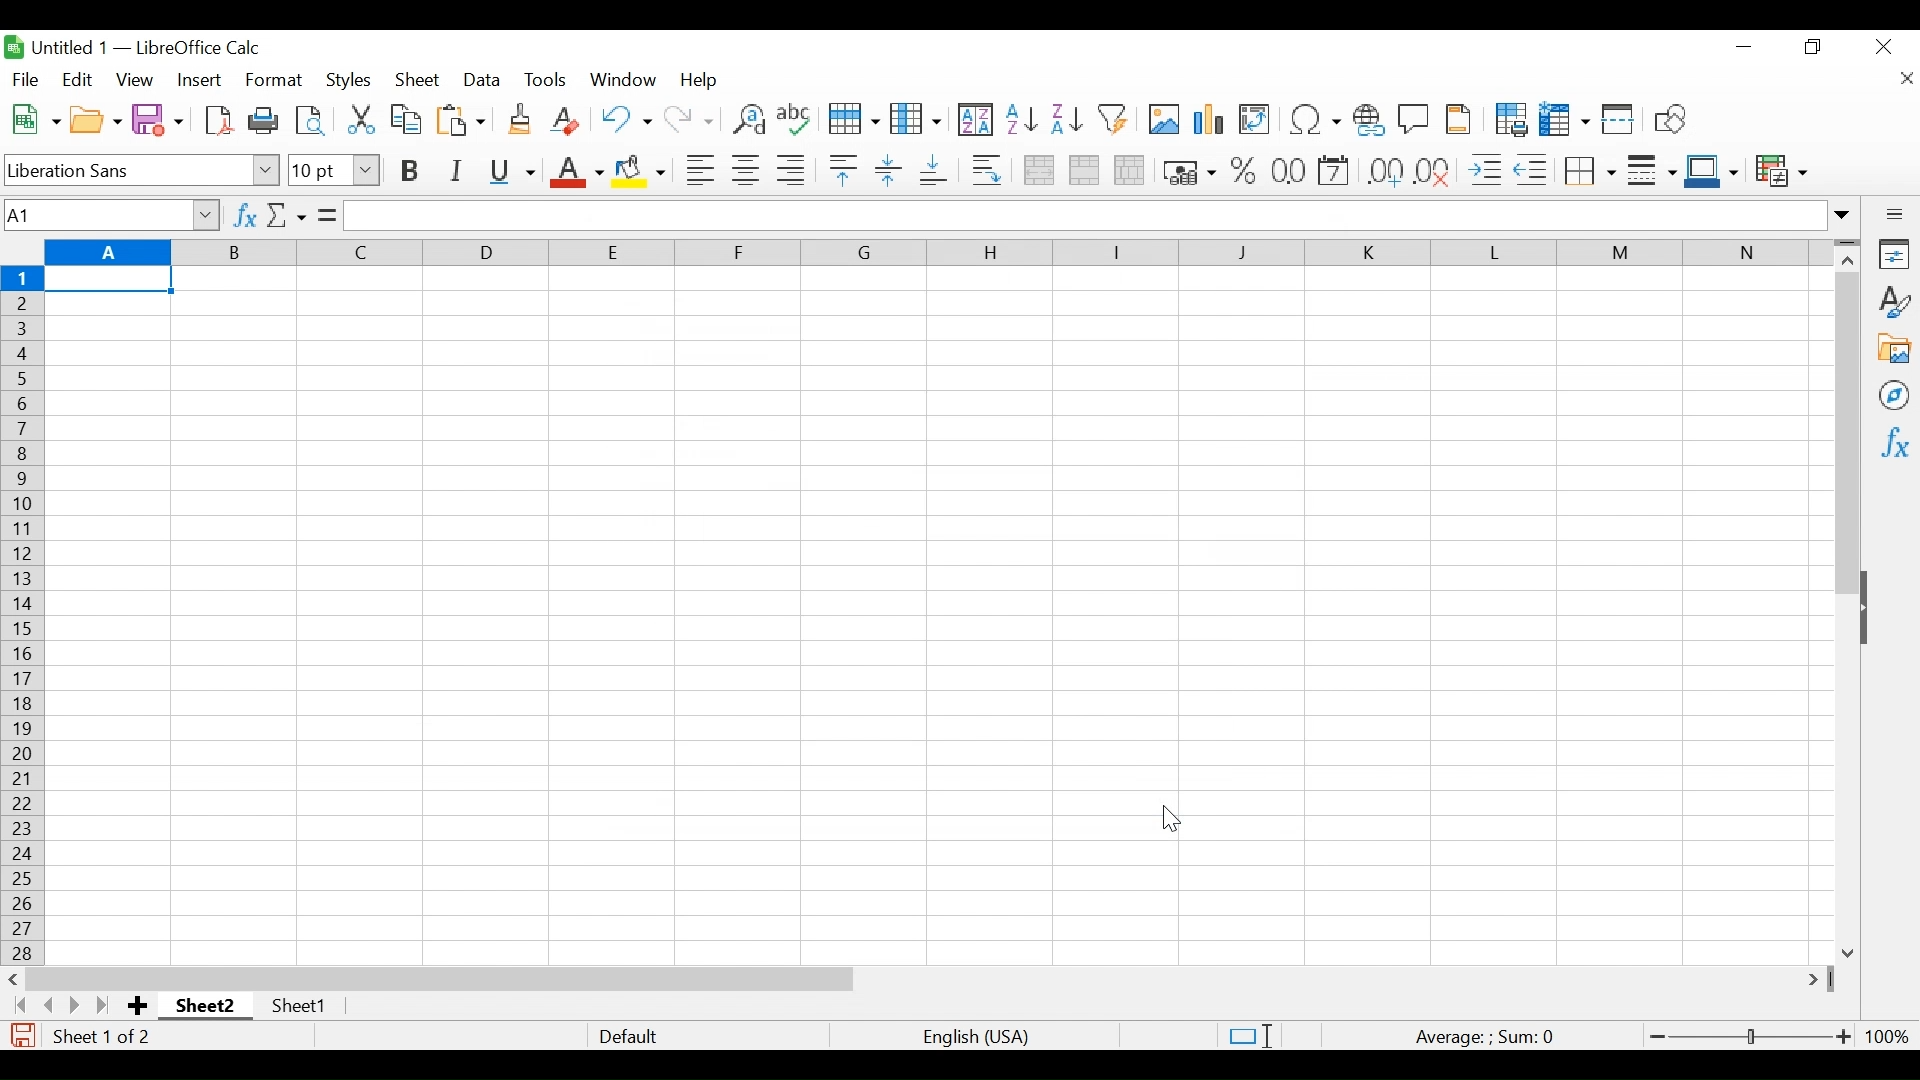  I want to click on Sidebar Settings, so click(1893, 214).